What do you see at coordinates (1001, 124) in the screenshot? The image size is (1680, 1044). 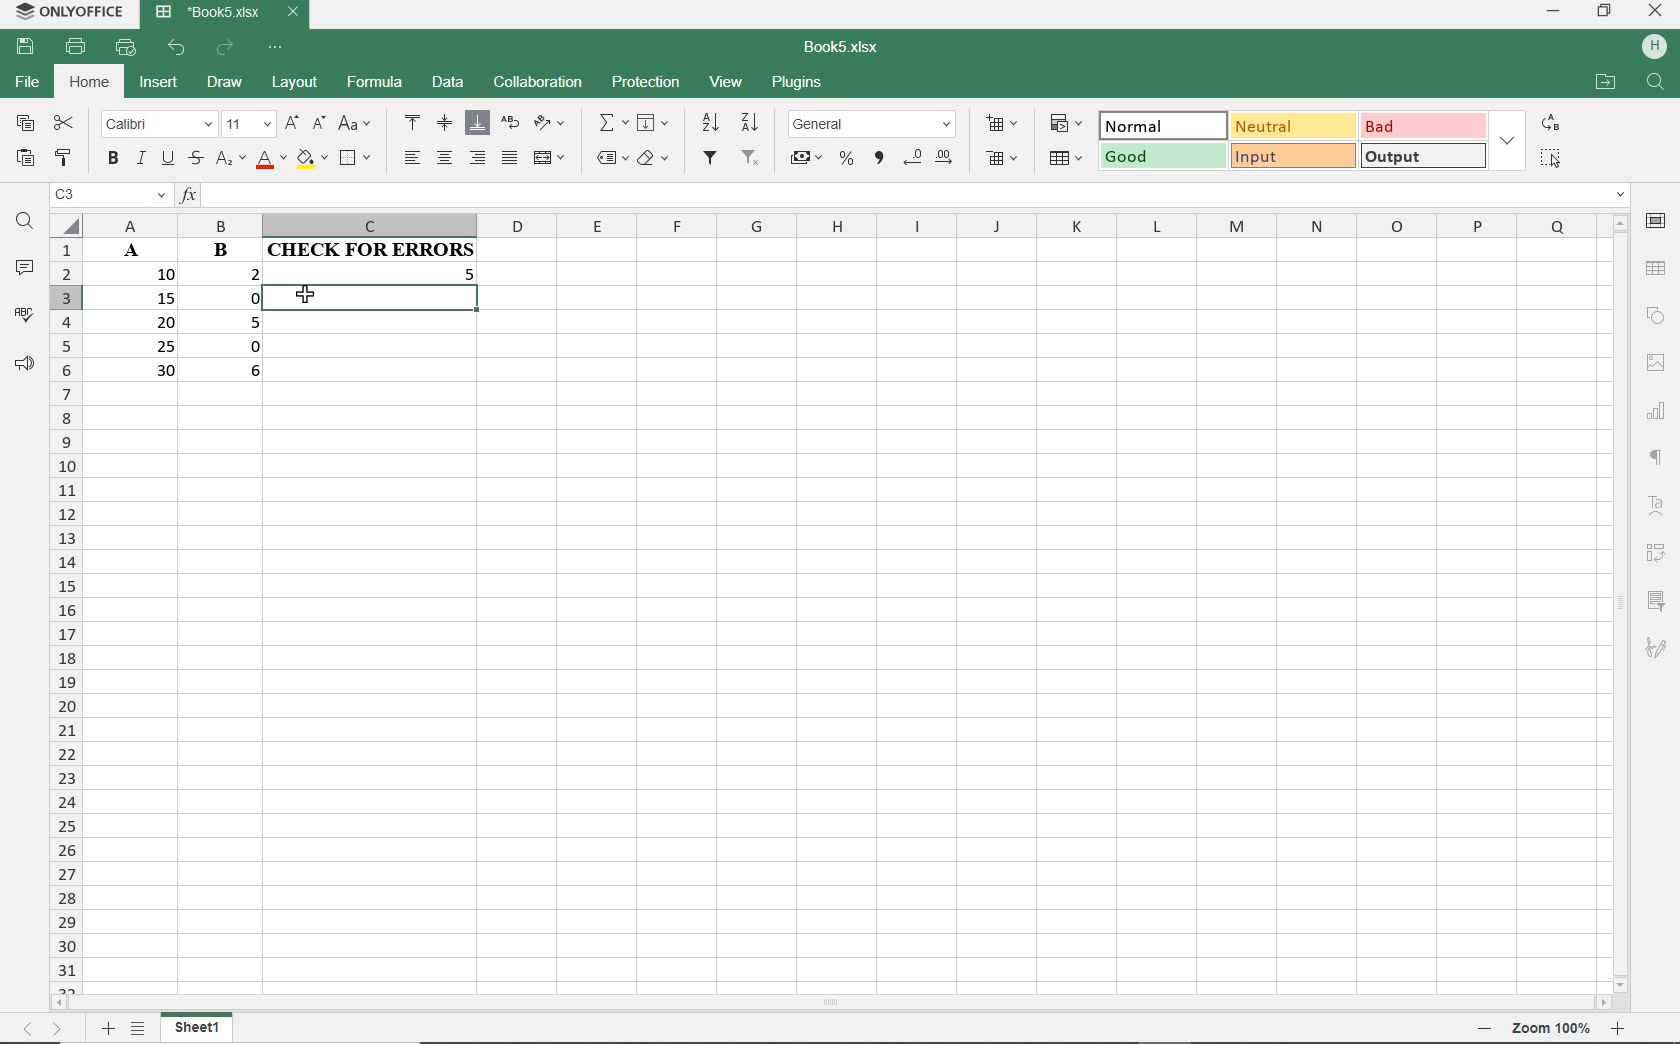 I see `INSERT CELLS` at bounding box center [1001, 124].